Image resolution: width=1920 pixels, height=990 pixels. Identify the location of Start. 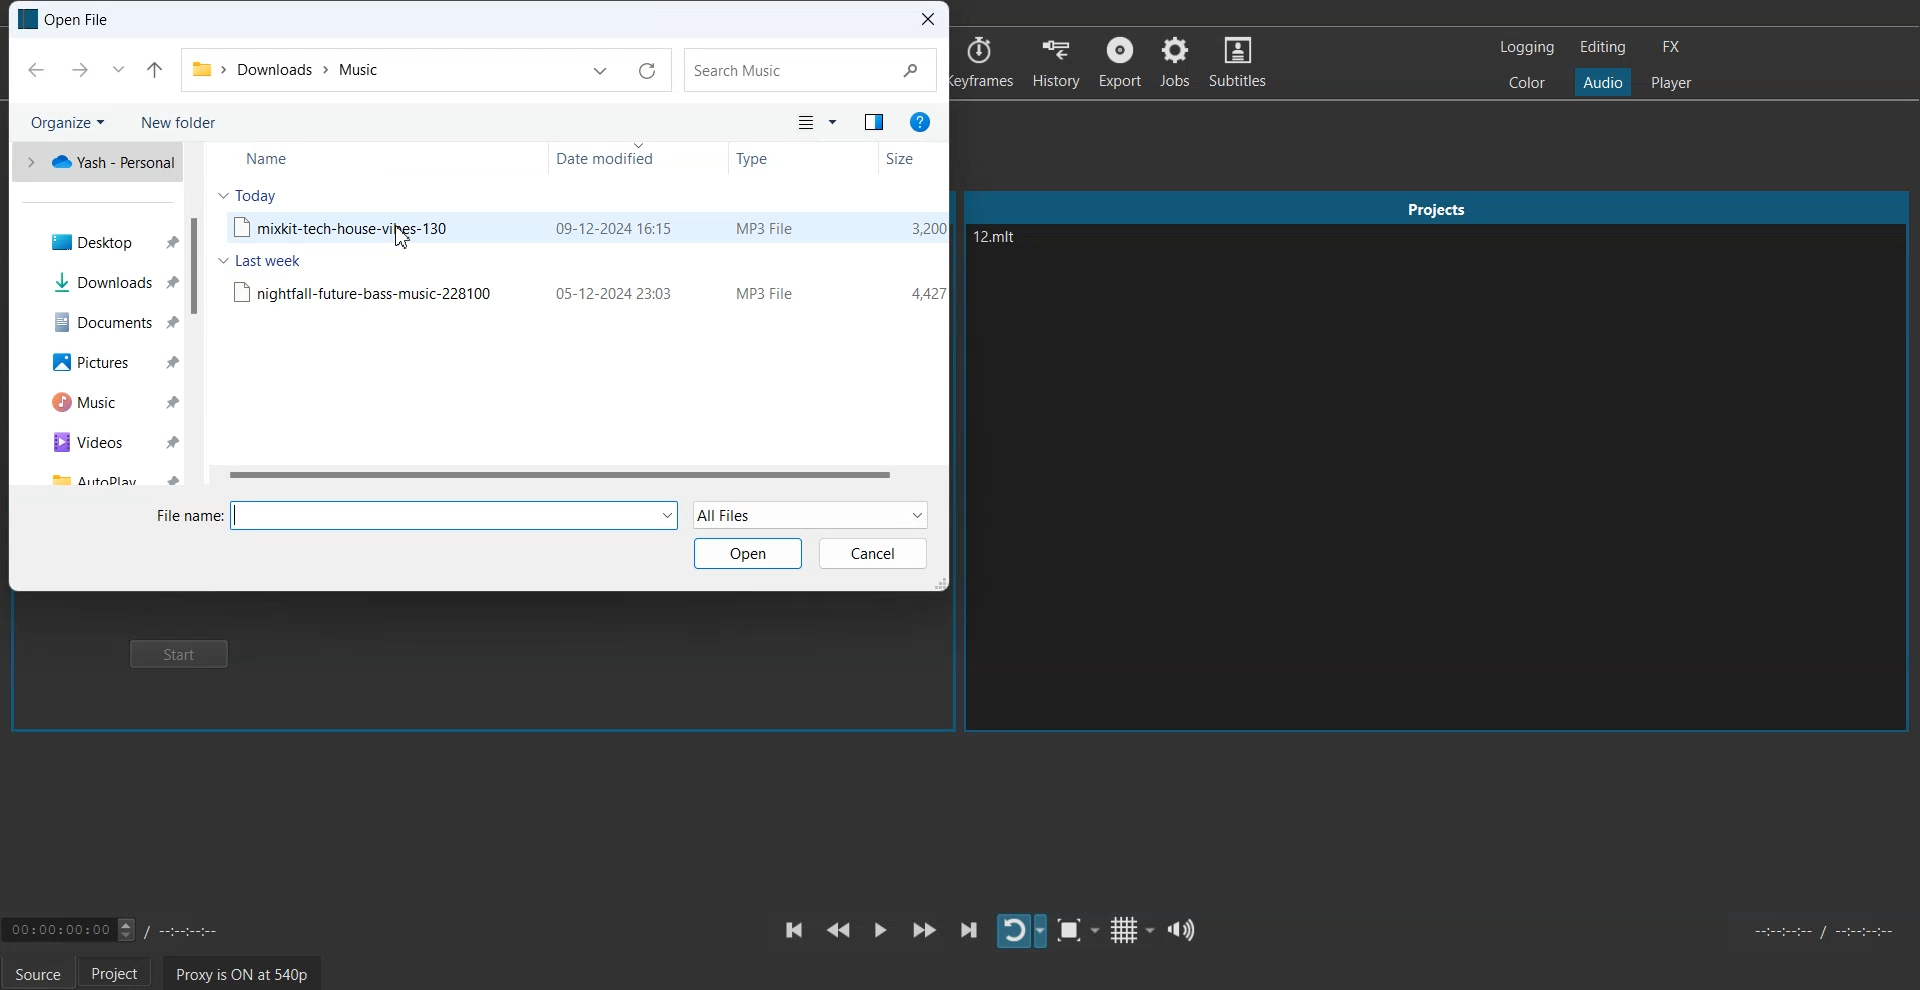
(185, 656).